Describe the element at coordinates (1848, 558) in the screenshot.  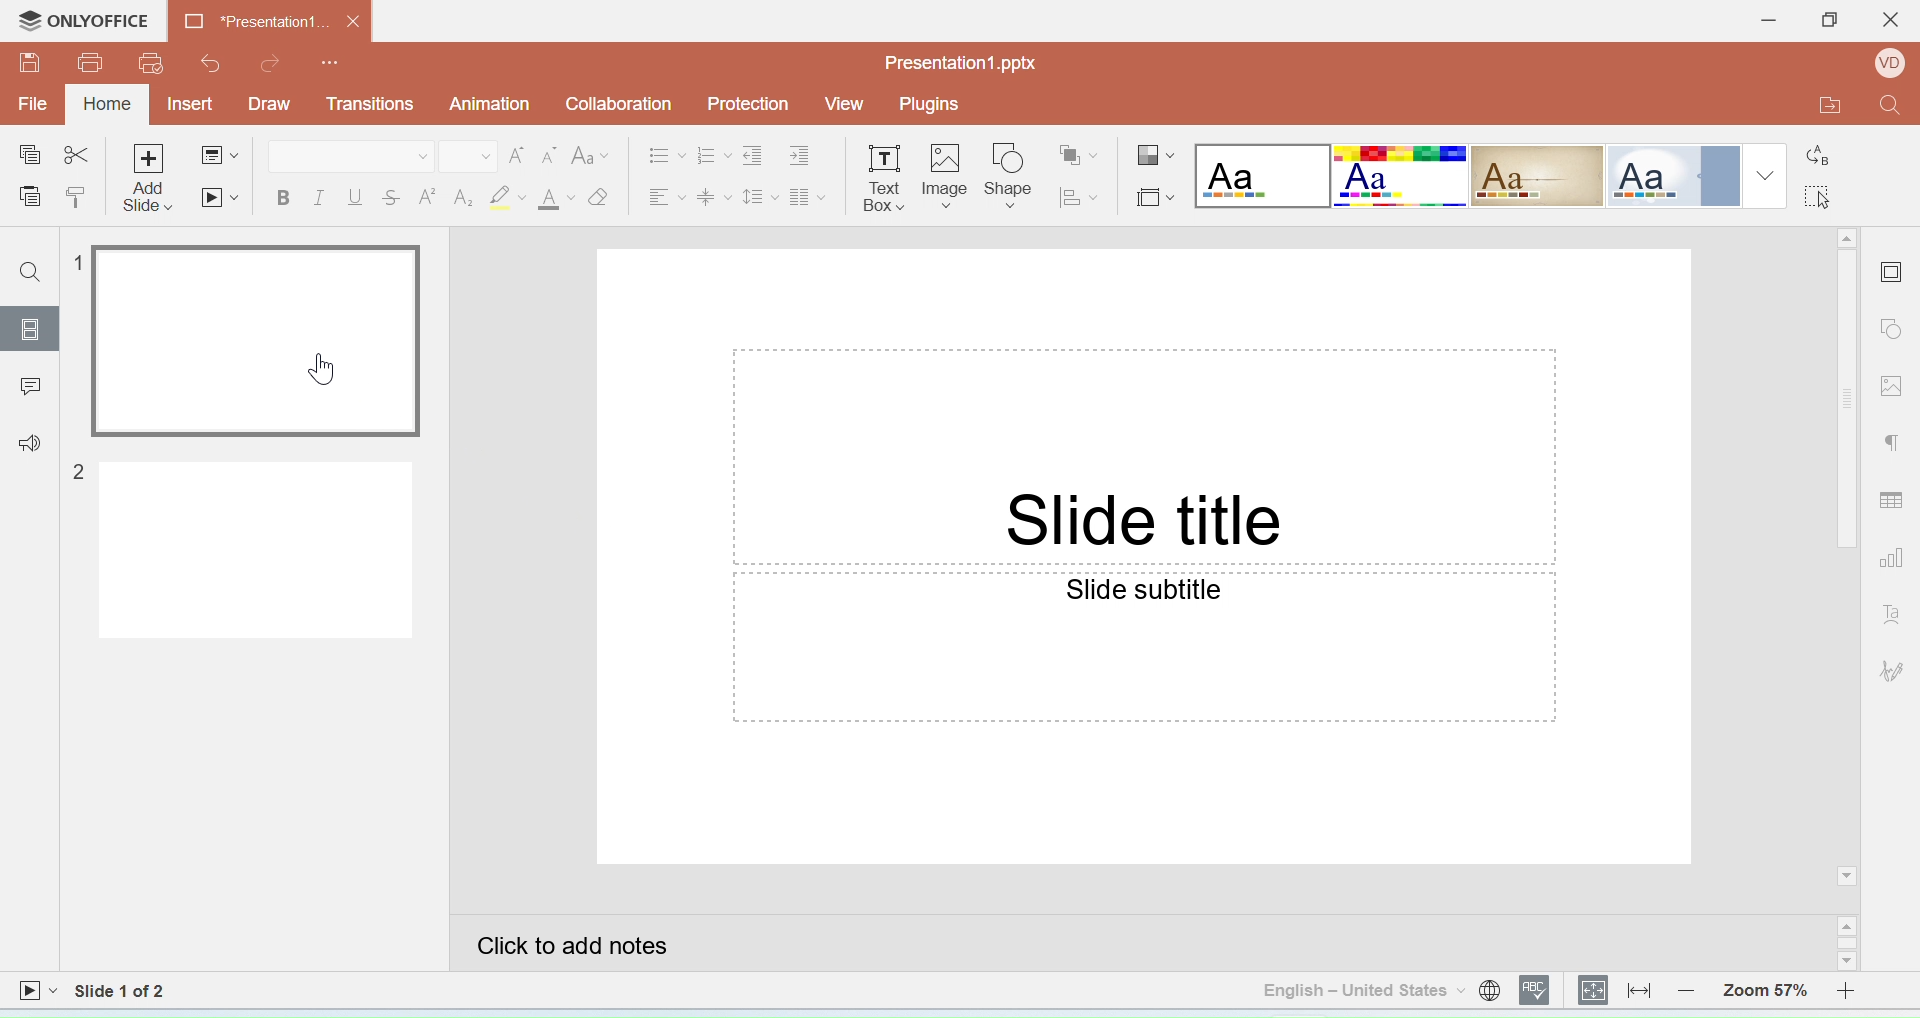
I see `Scroll bar` at that location.